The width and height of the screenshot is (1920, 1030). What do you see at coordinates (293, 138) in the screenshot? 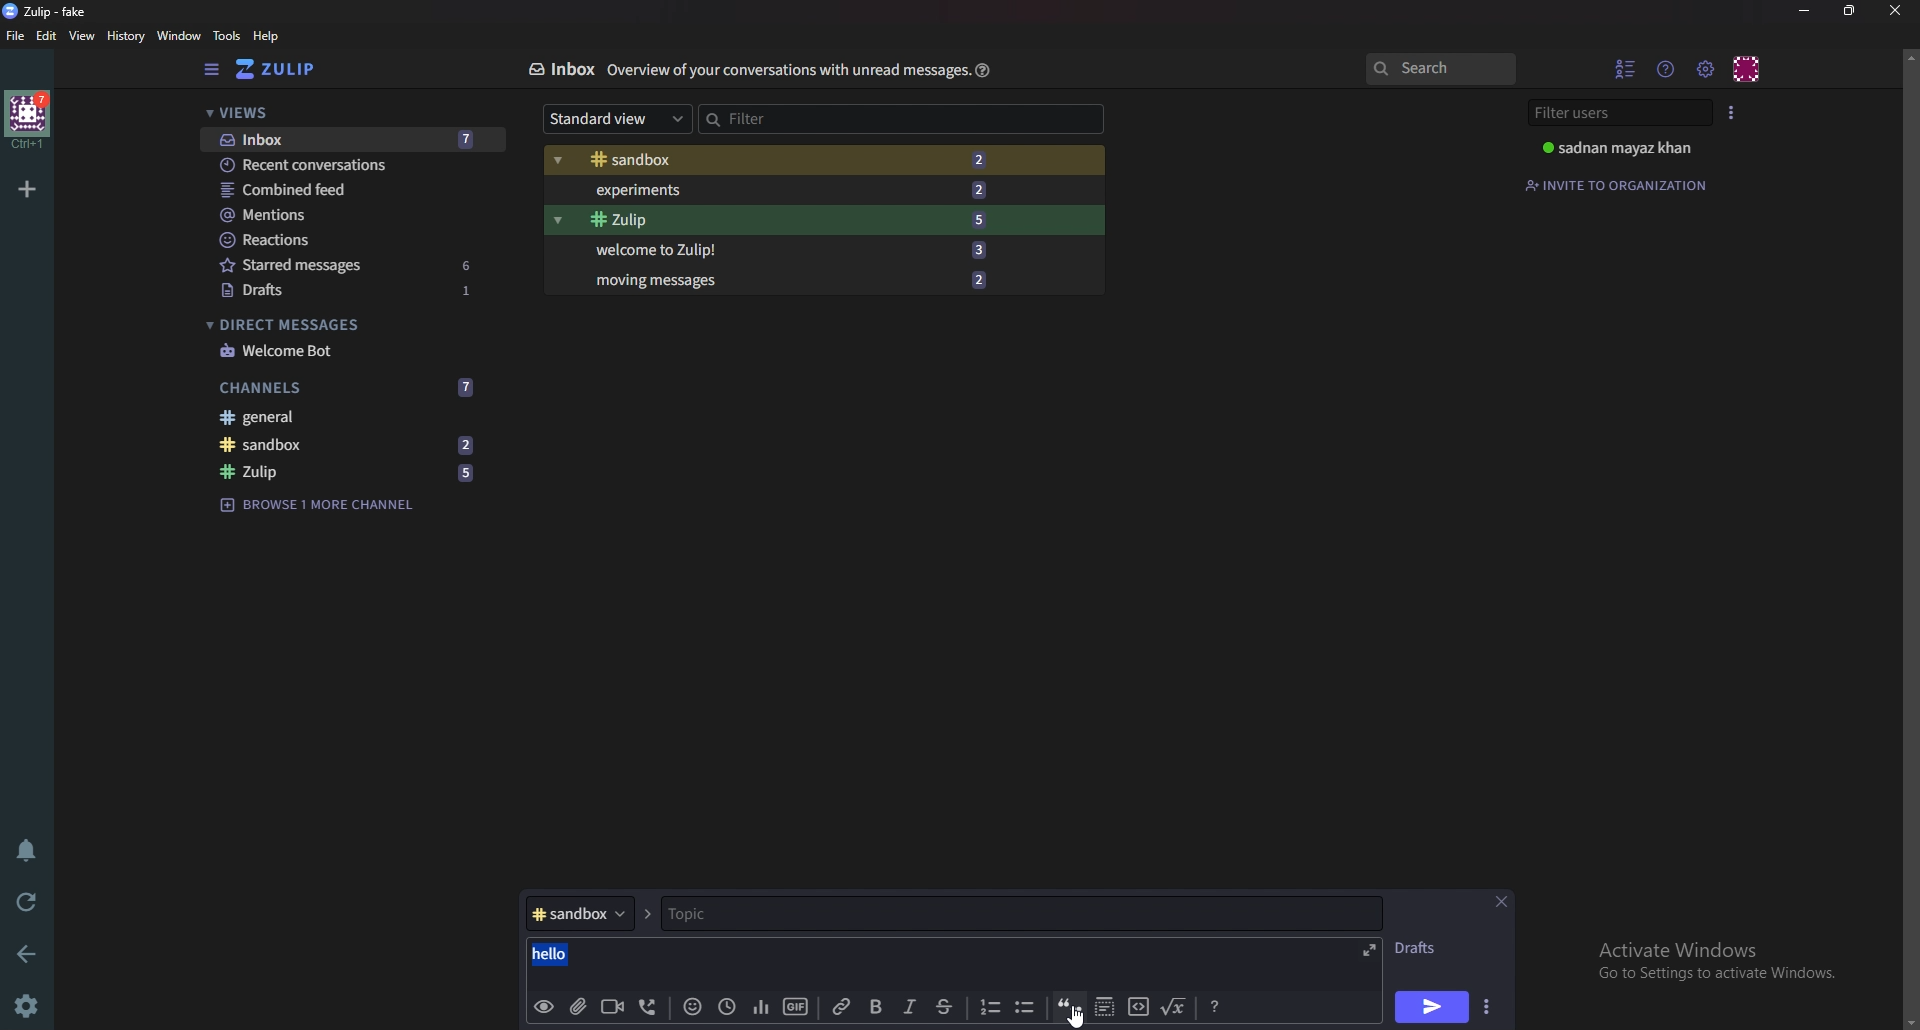
I see `Inbox` at bounding box center [293, 138].